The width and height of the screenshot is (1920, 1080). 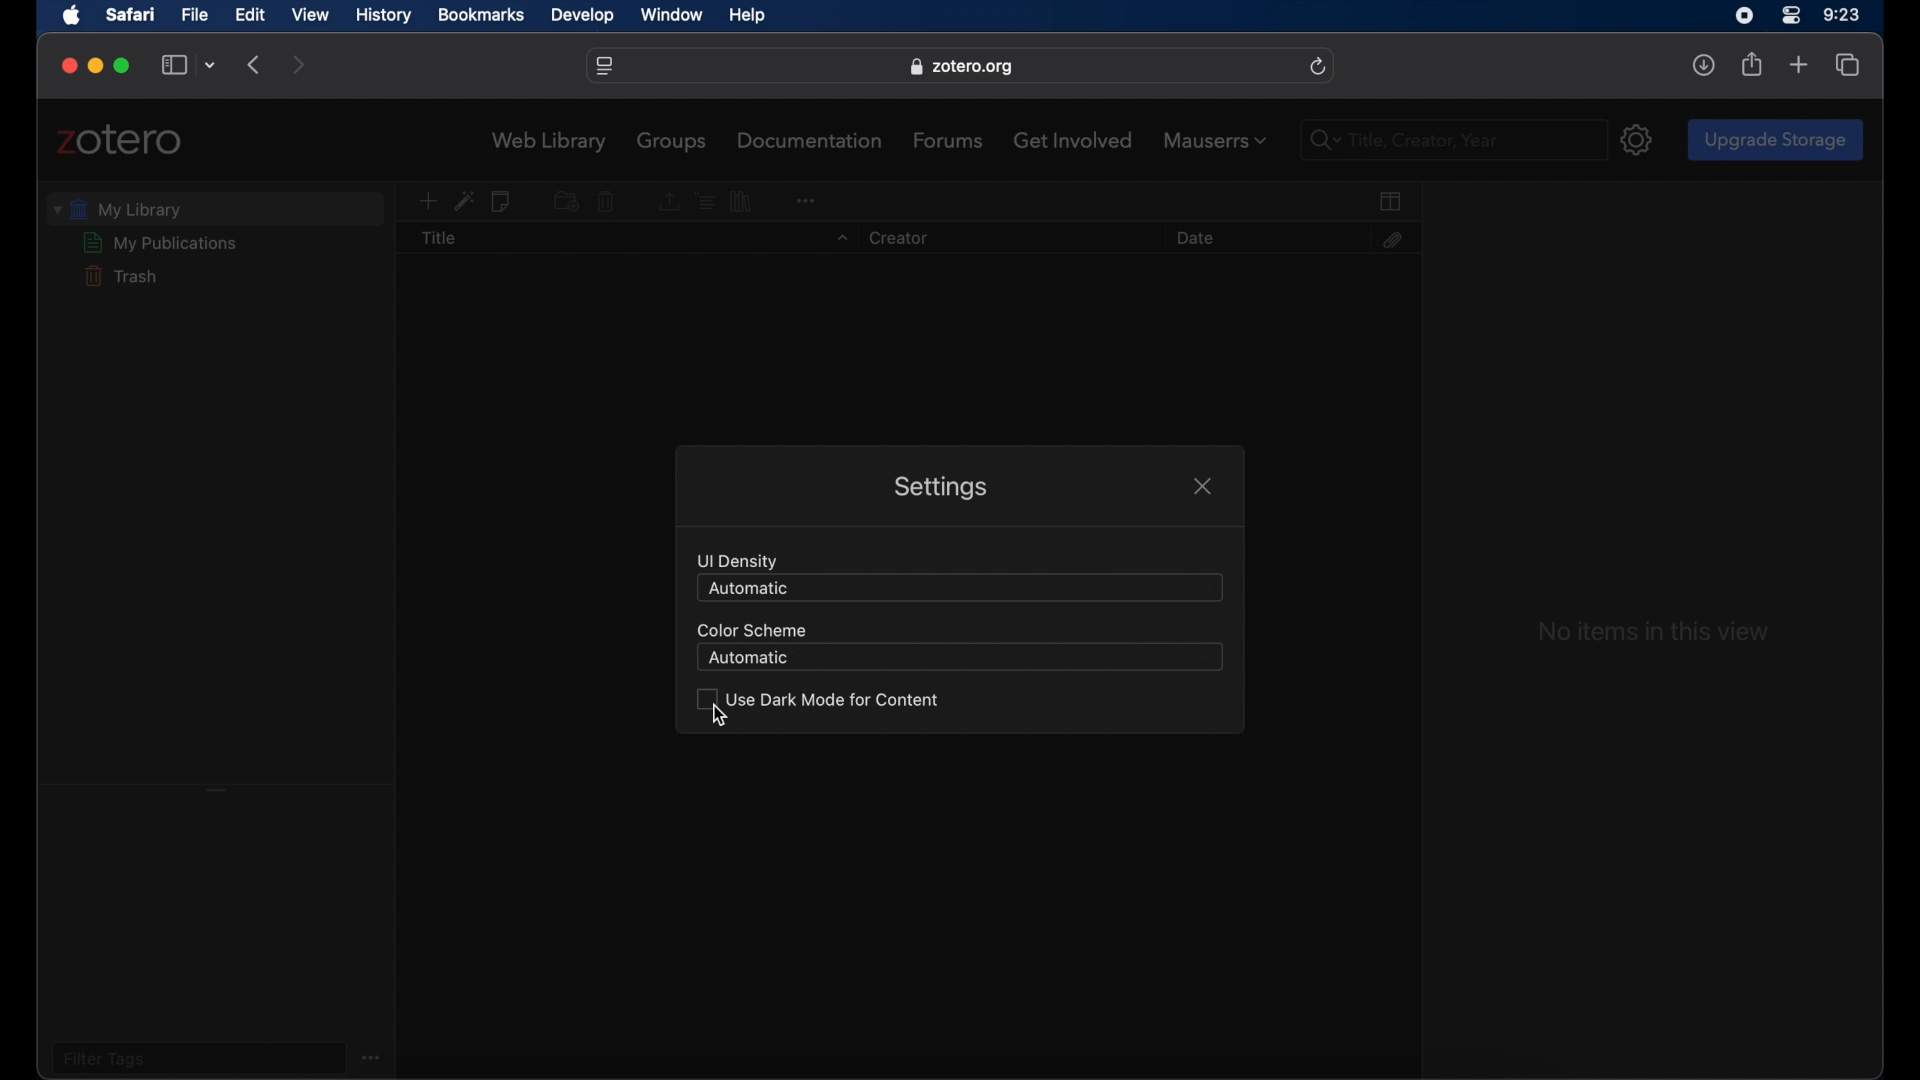 What do you see at coordinates (1392, 201) in the screenshot?
I see `column selector` at bounding box center [1392, 201].